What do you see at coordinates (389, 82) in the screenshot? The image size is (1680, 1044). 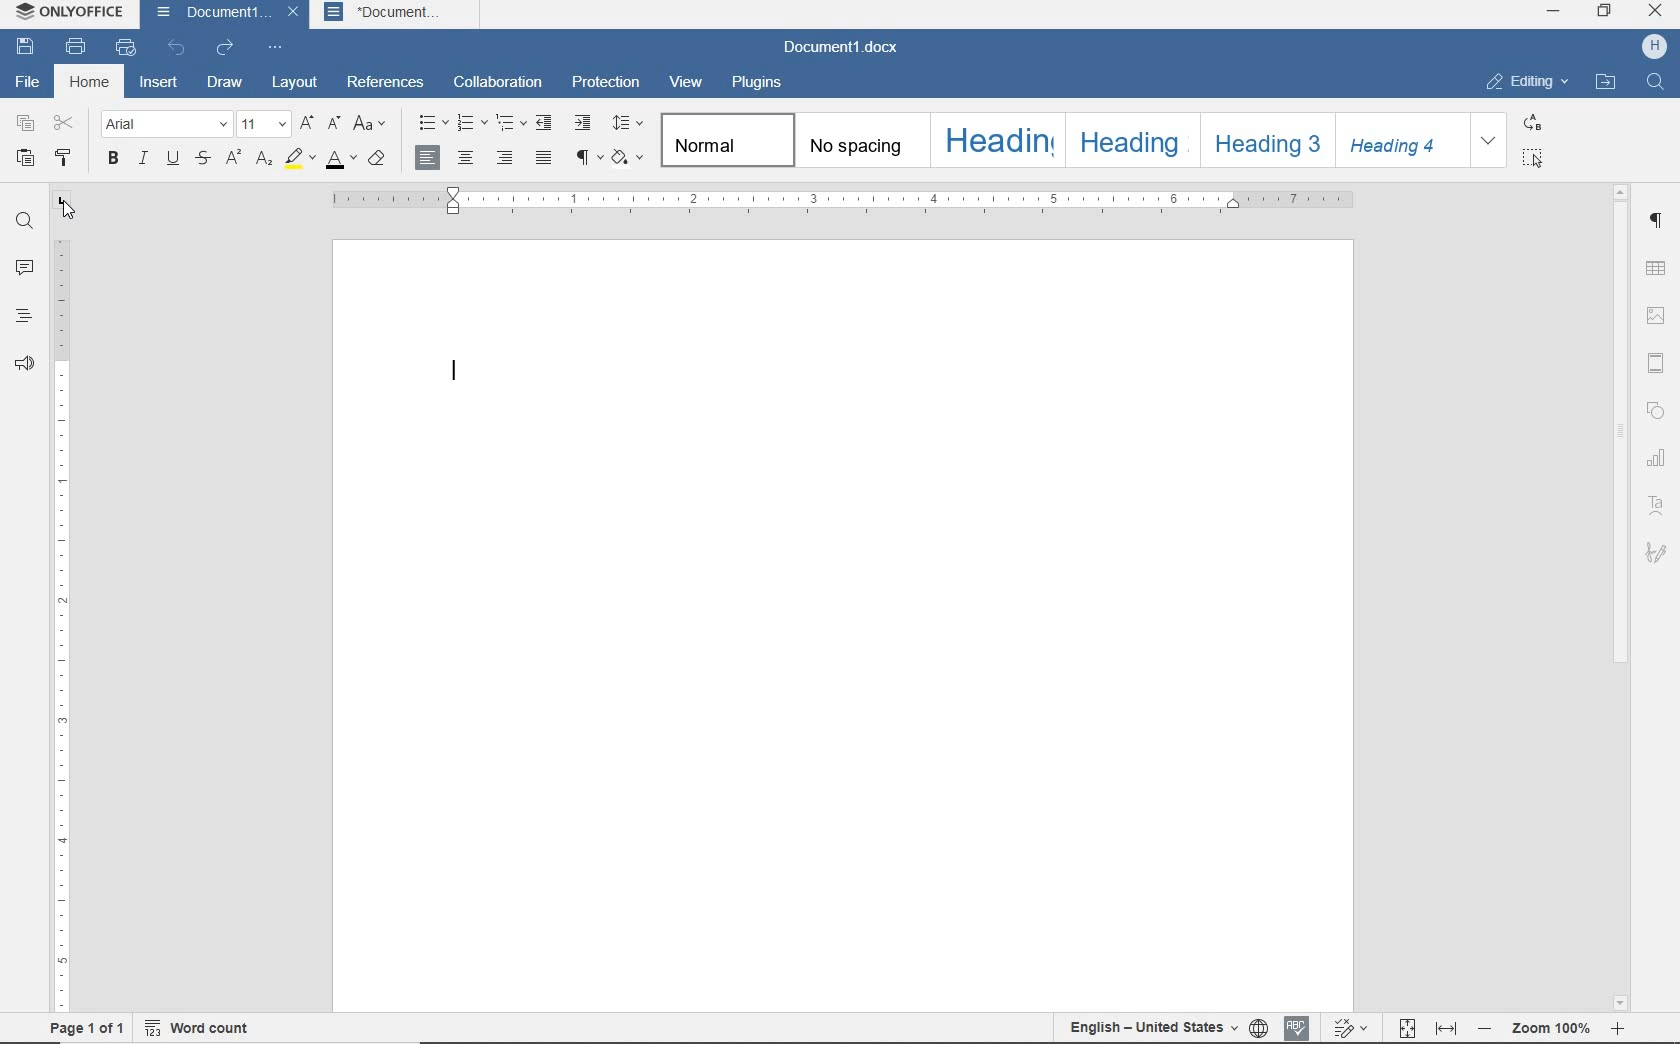 I see `REFERENCES` at bounding box center [389, 82].